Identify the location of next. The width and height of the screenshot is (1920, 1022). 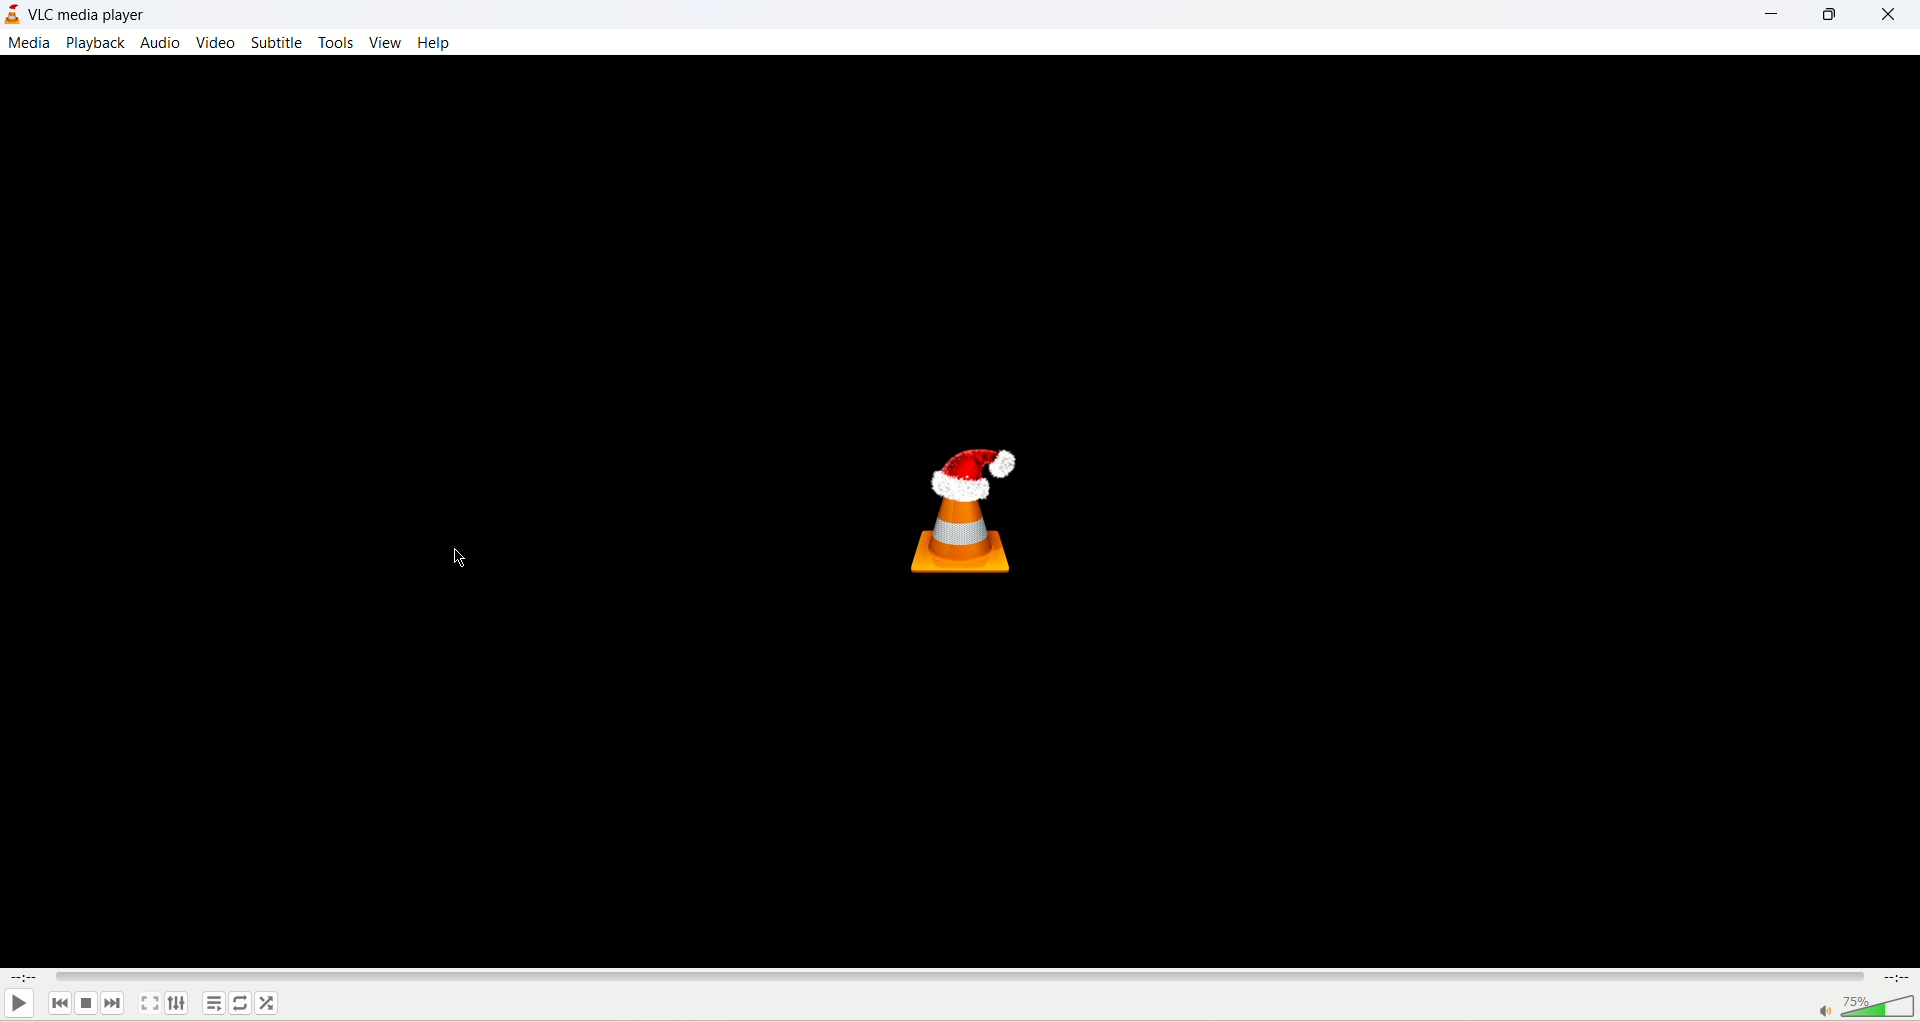
(112, 1002).